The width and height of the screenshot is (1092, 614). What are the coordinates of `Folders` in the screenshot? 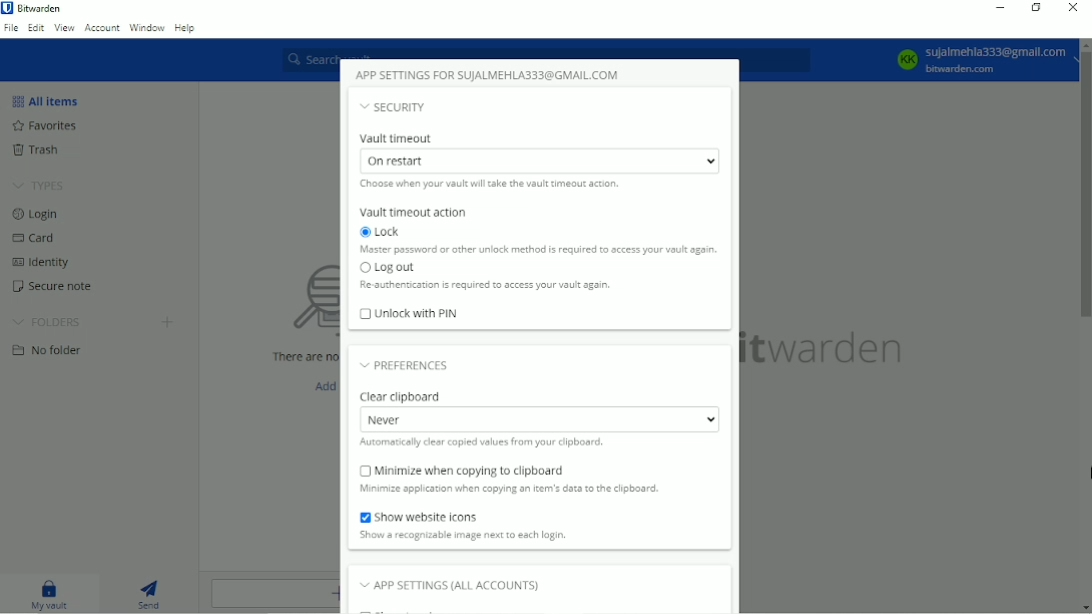 It's located at (49, 323).